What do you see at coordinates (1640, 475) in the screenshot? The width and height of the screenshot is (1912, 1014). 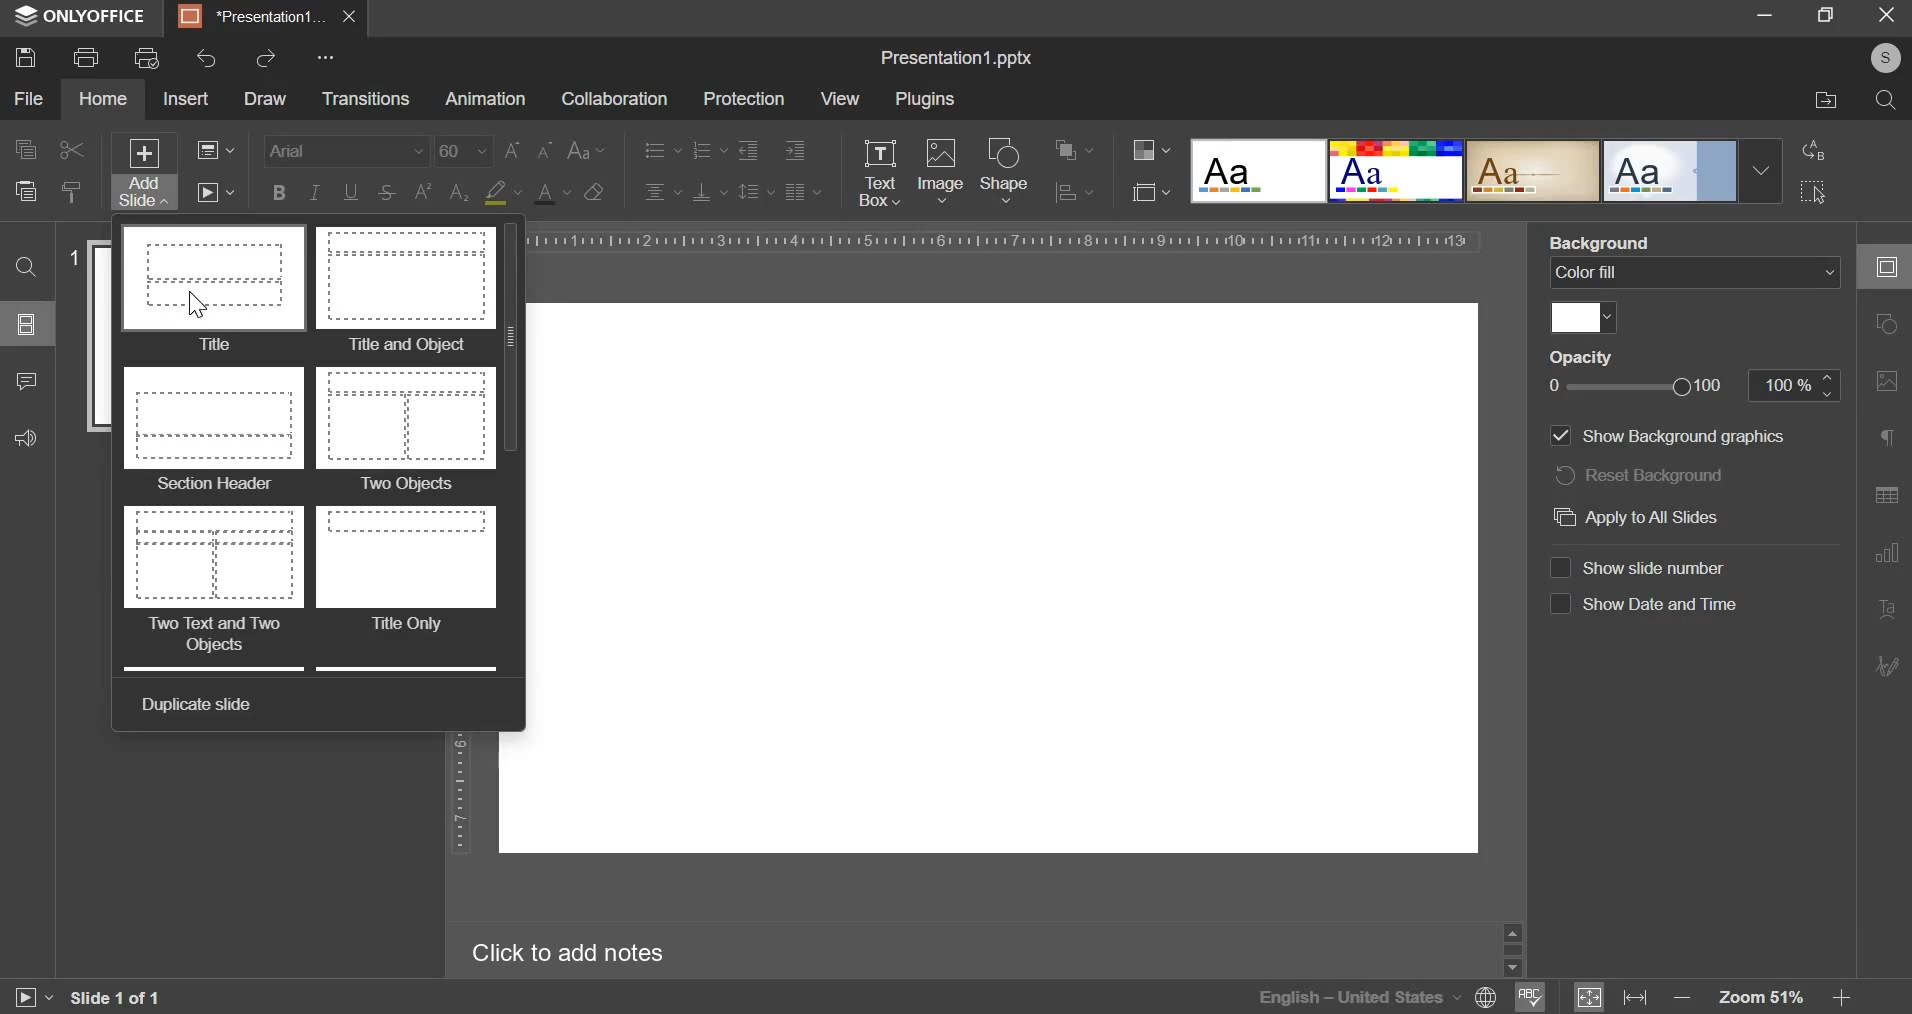 I see `reset background` at bounding box center [1640, 475].